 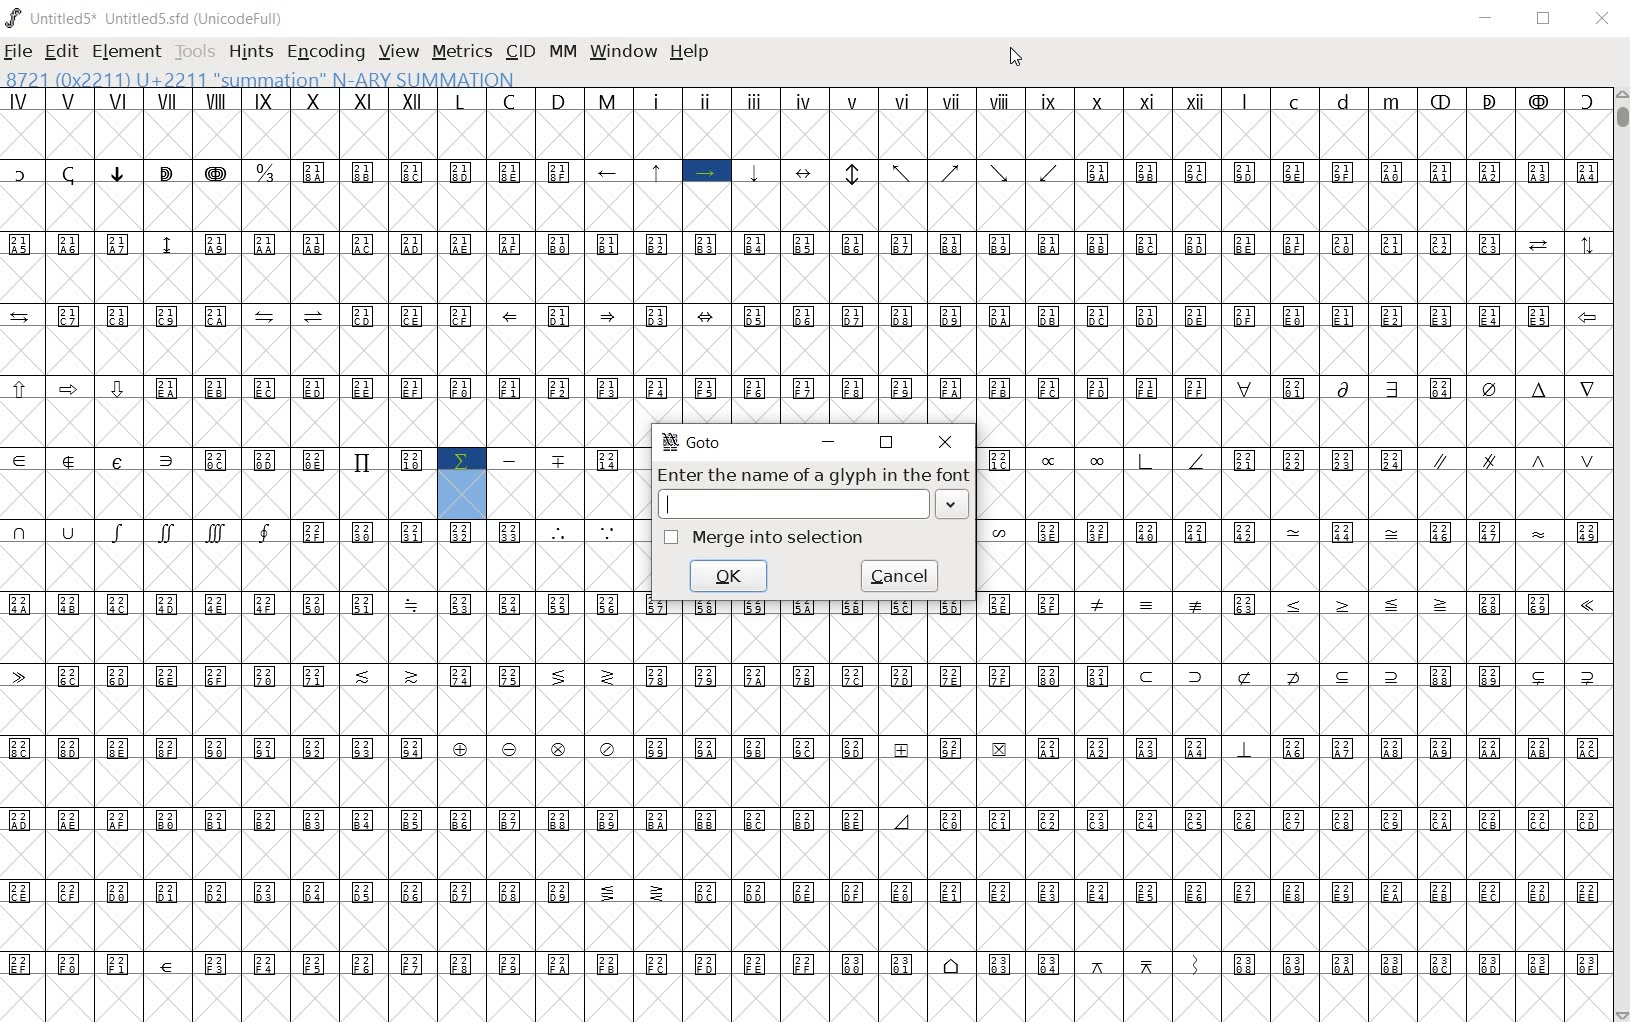 What do you see at coordinates (690, 52) in the screenshot?
I see `help` at bounding box center [690, 52].